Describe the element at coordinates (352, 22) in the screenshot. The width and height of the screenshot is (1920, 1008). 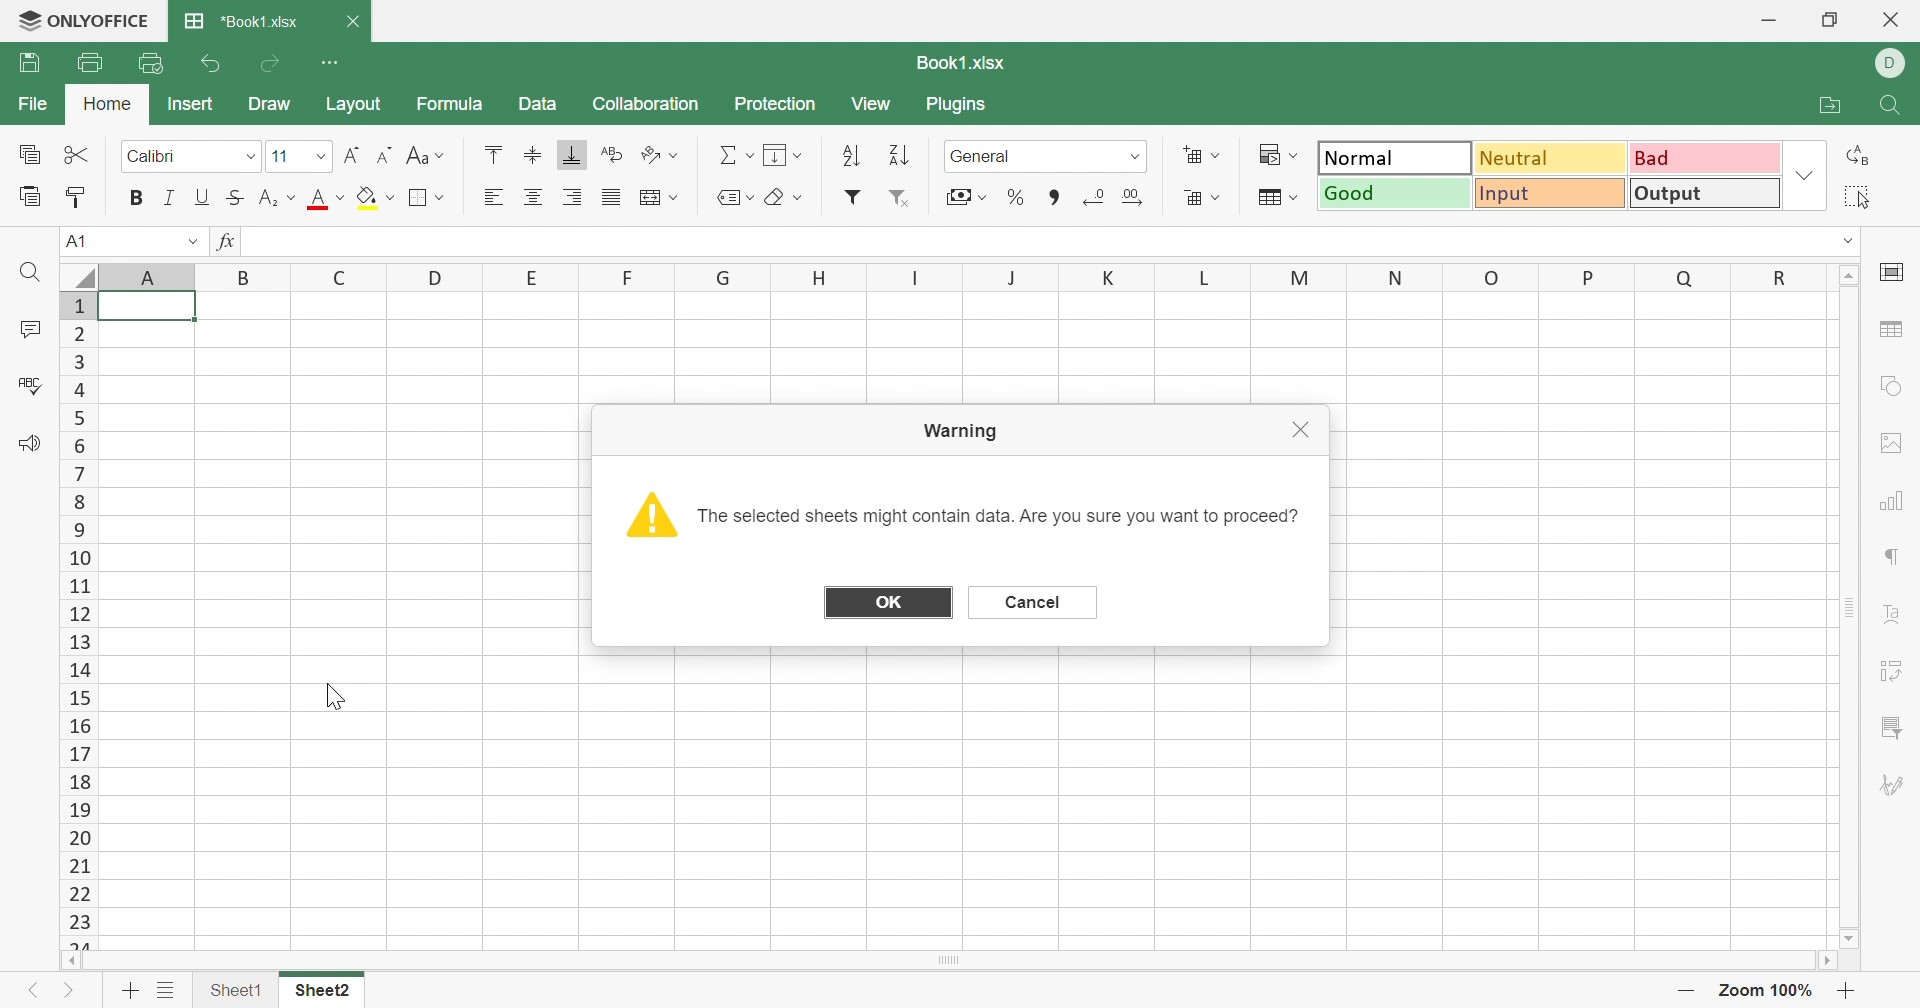
I see `Close` at that location.